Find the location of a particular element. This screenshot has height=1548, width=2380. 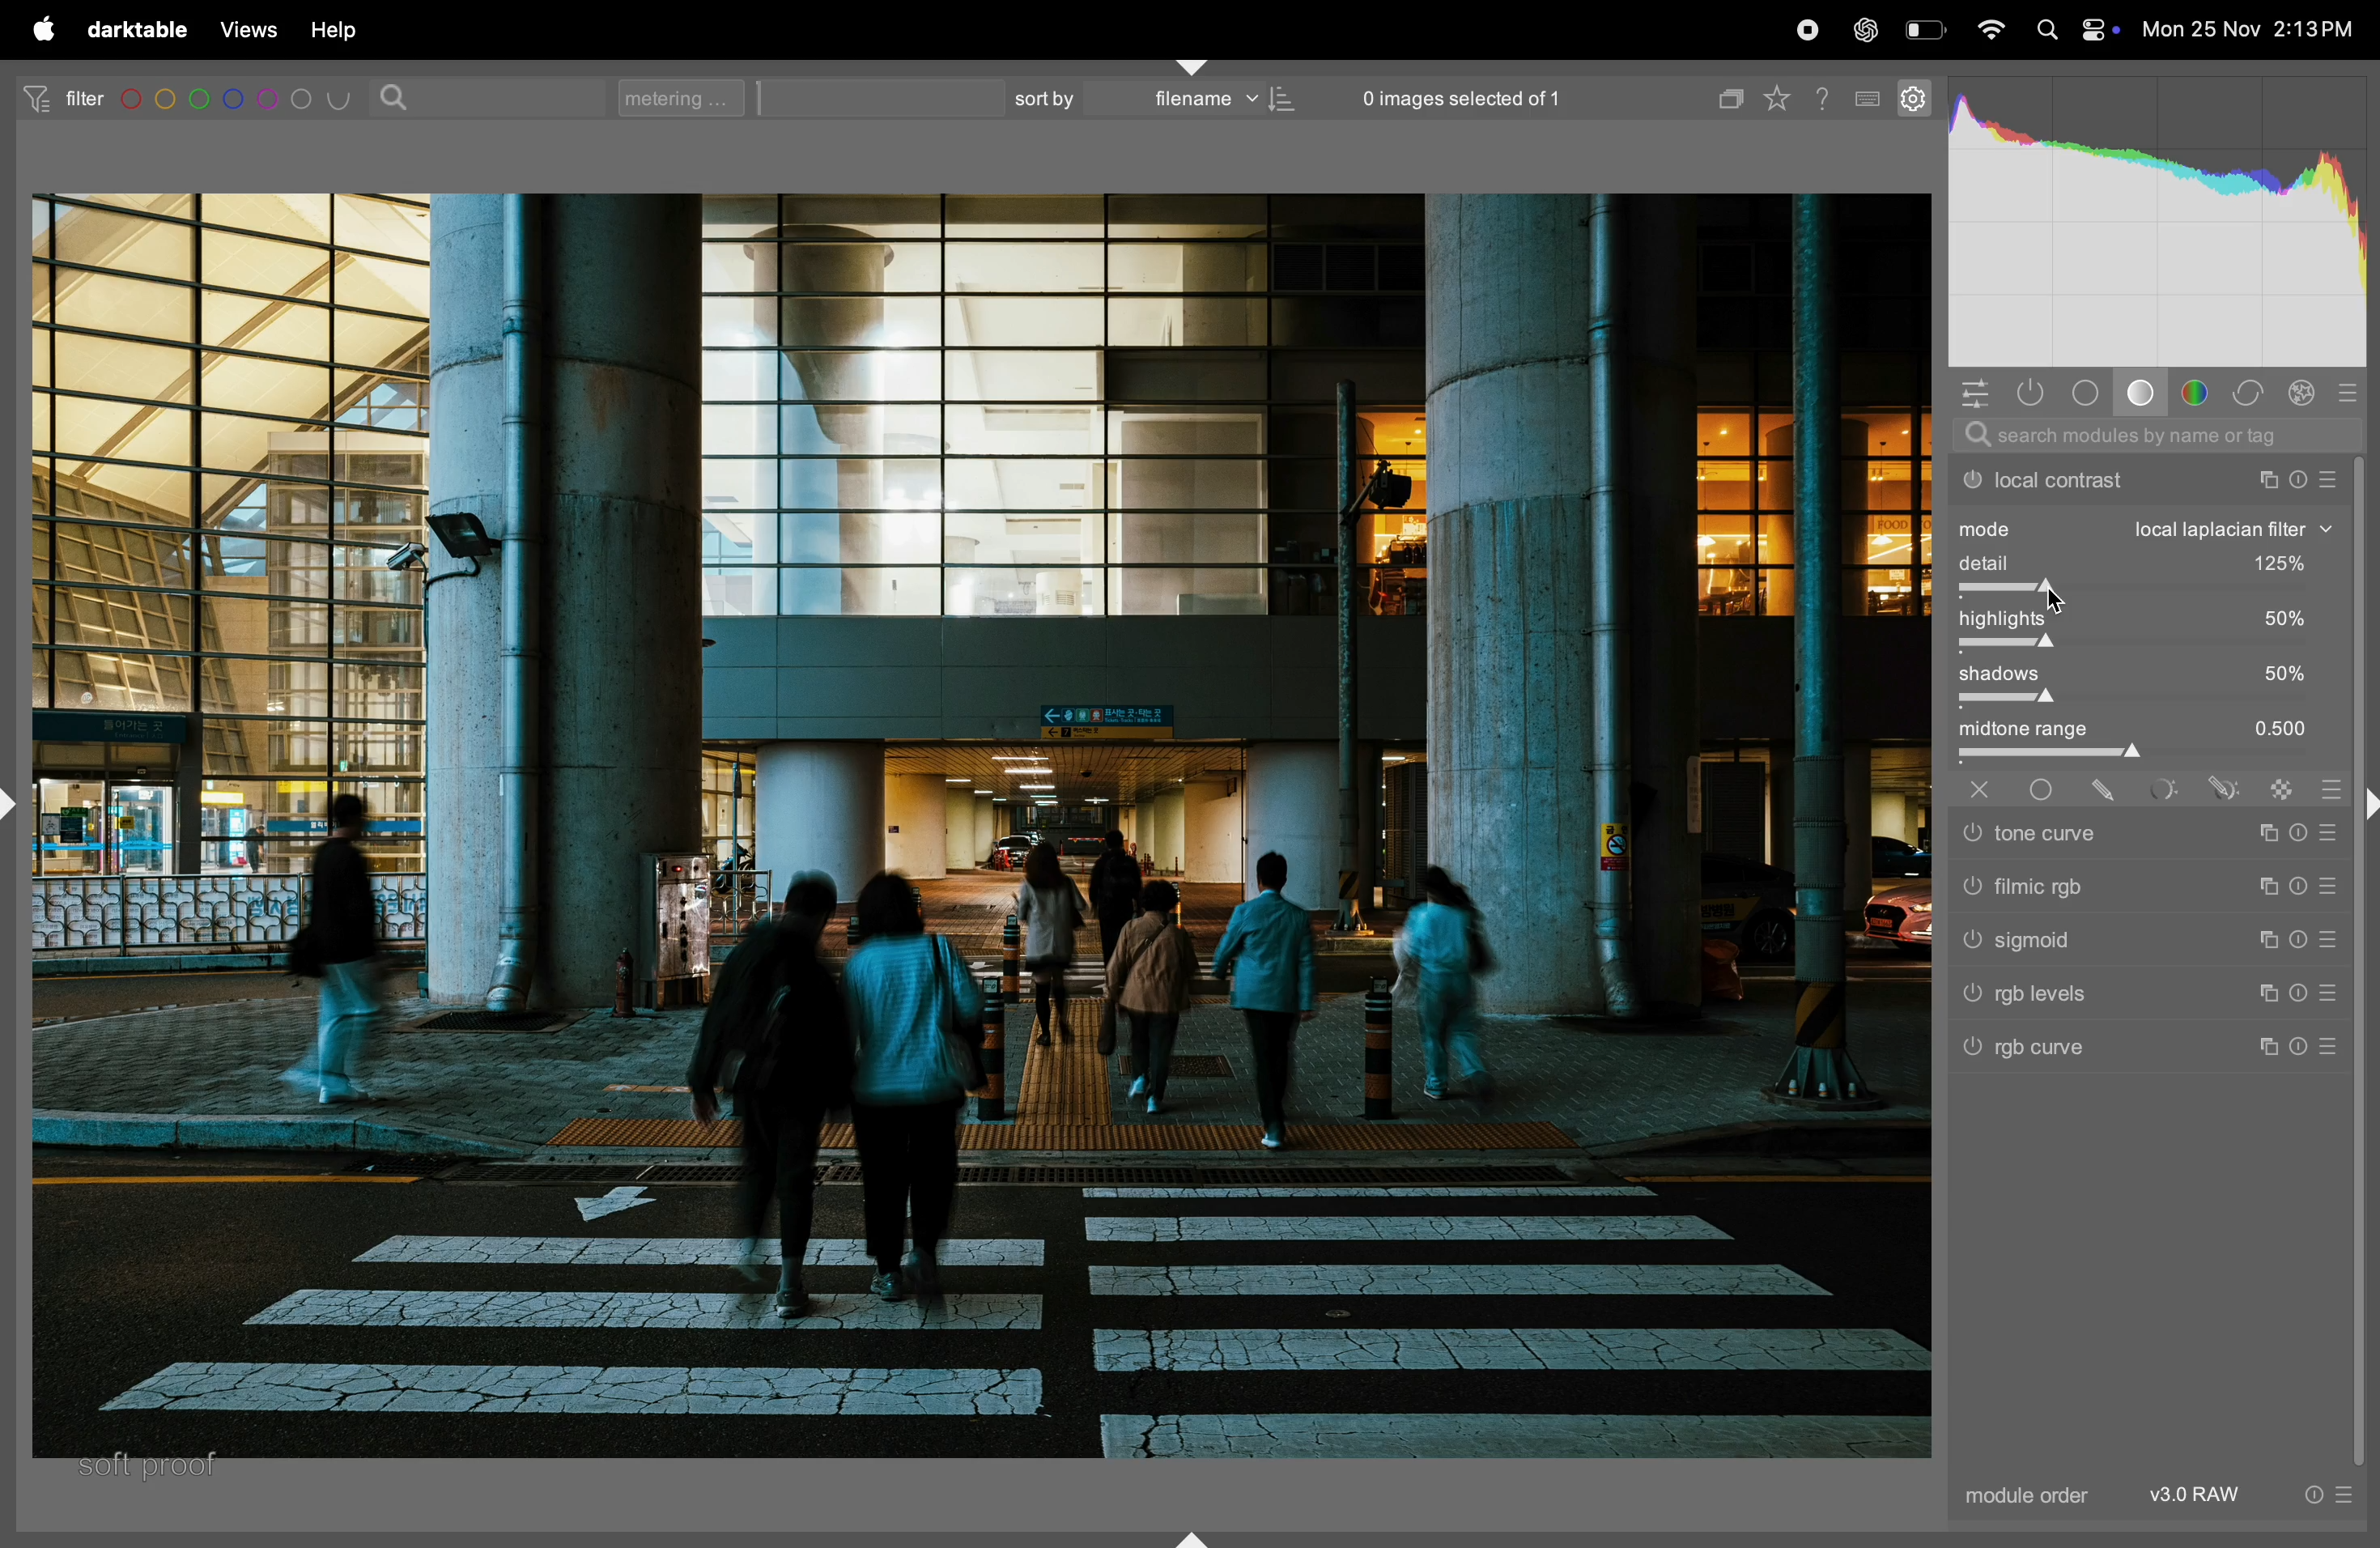

raster mask is located at coordinates (2286, 788).